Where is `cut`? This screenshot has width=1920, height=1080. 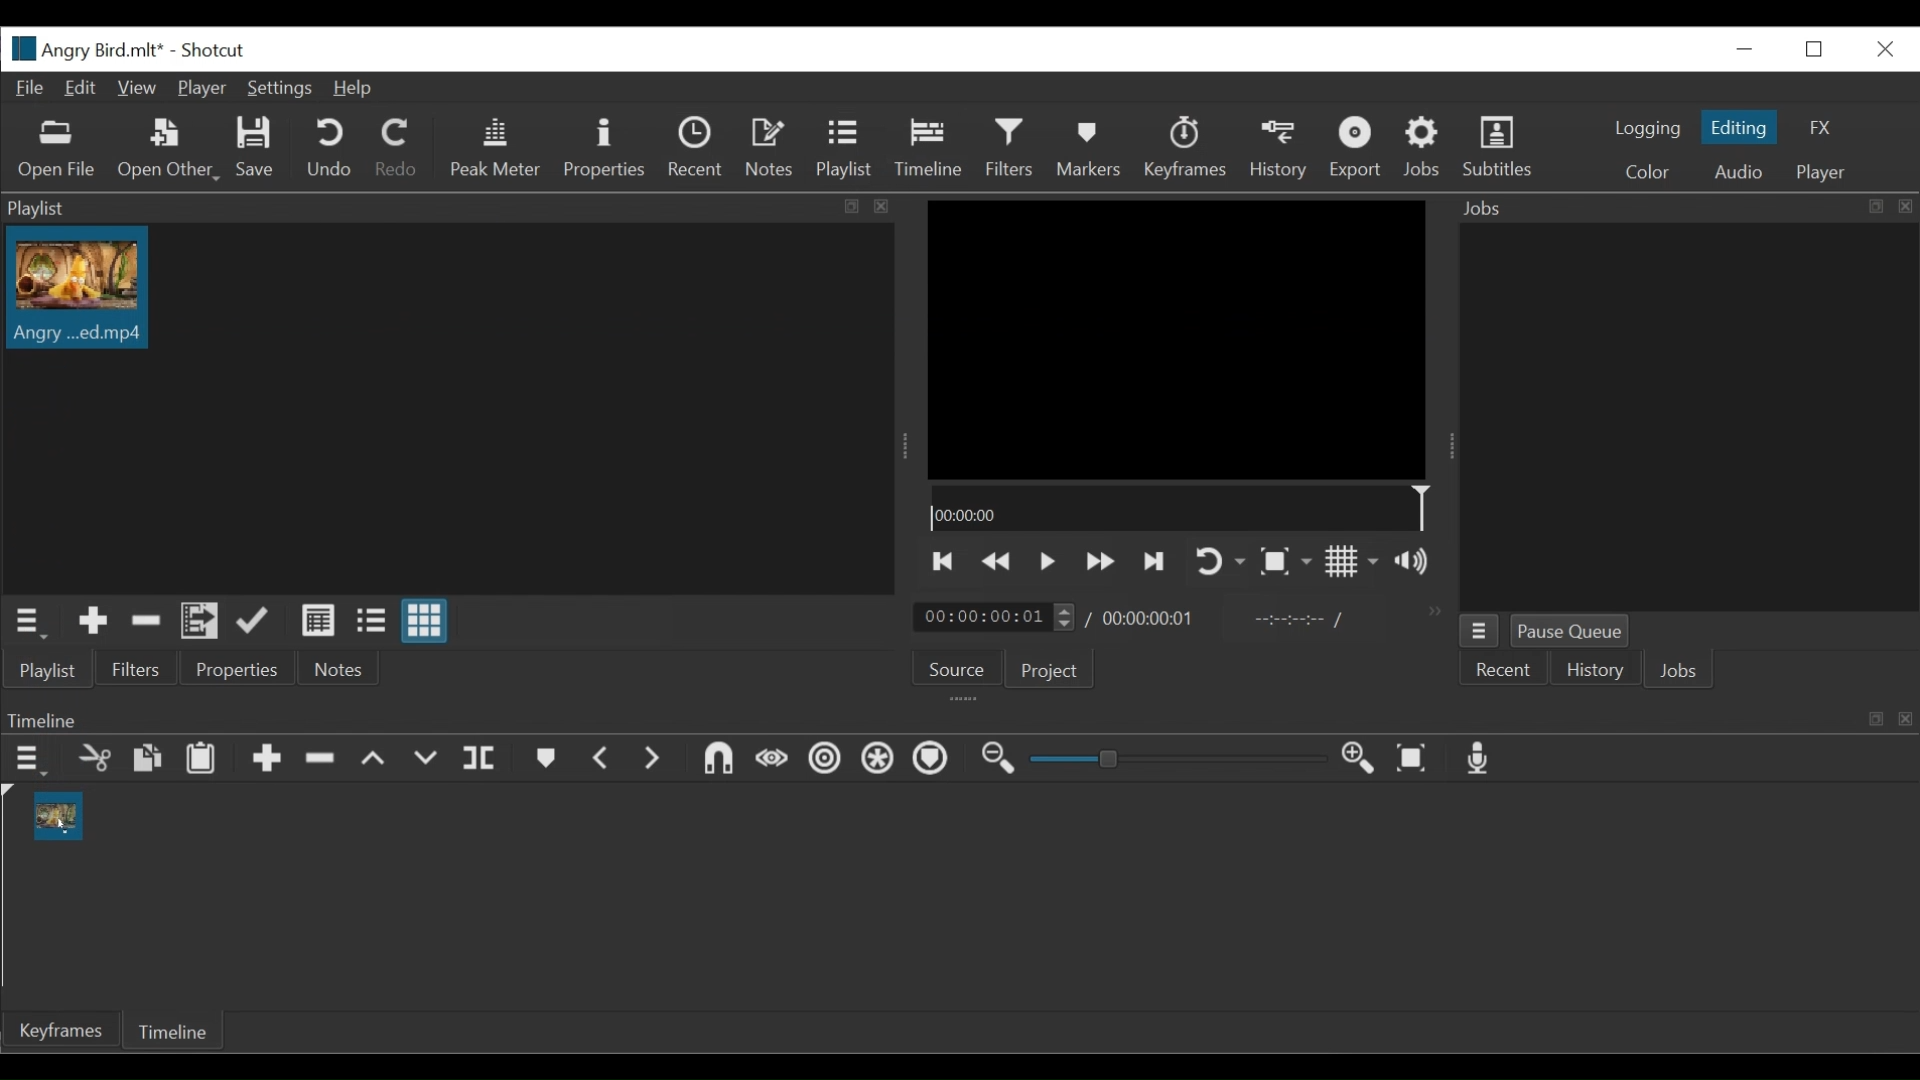 cut is located at coordinates (94, 759).